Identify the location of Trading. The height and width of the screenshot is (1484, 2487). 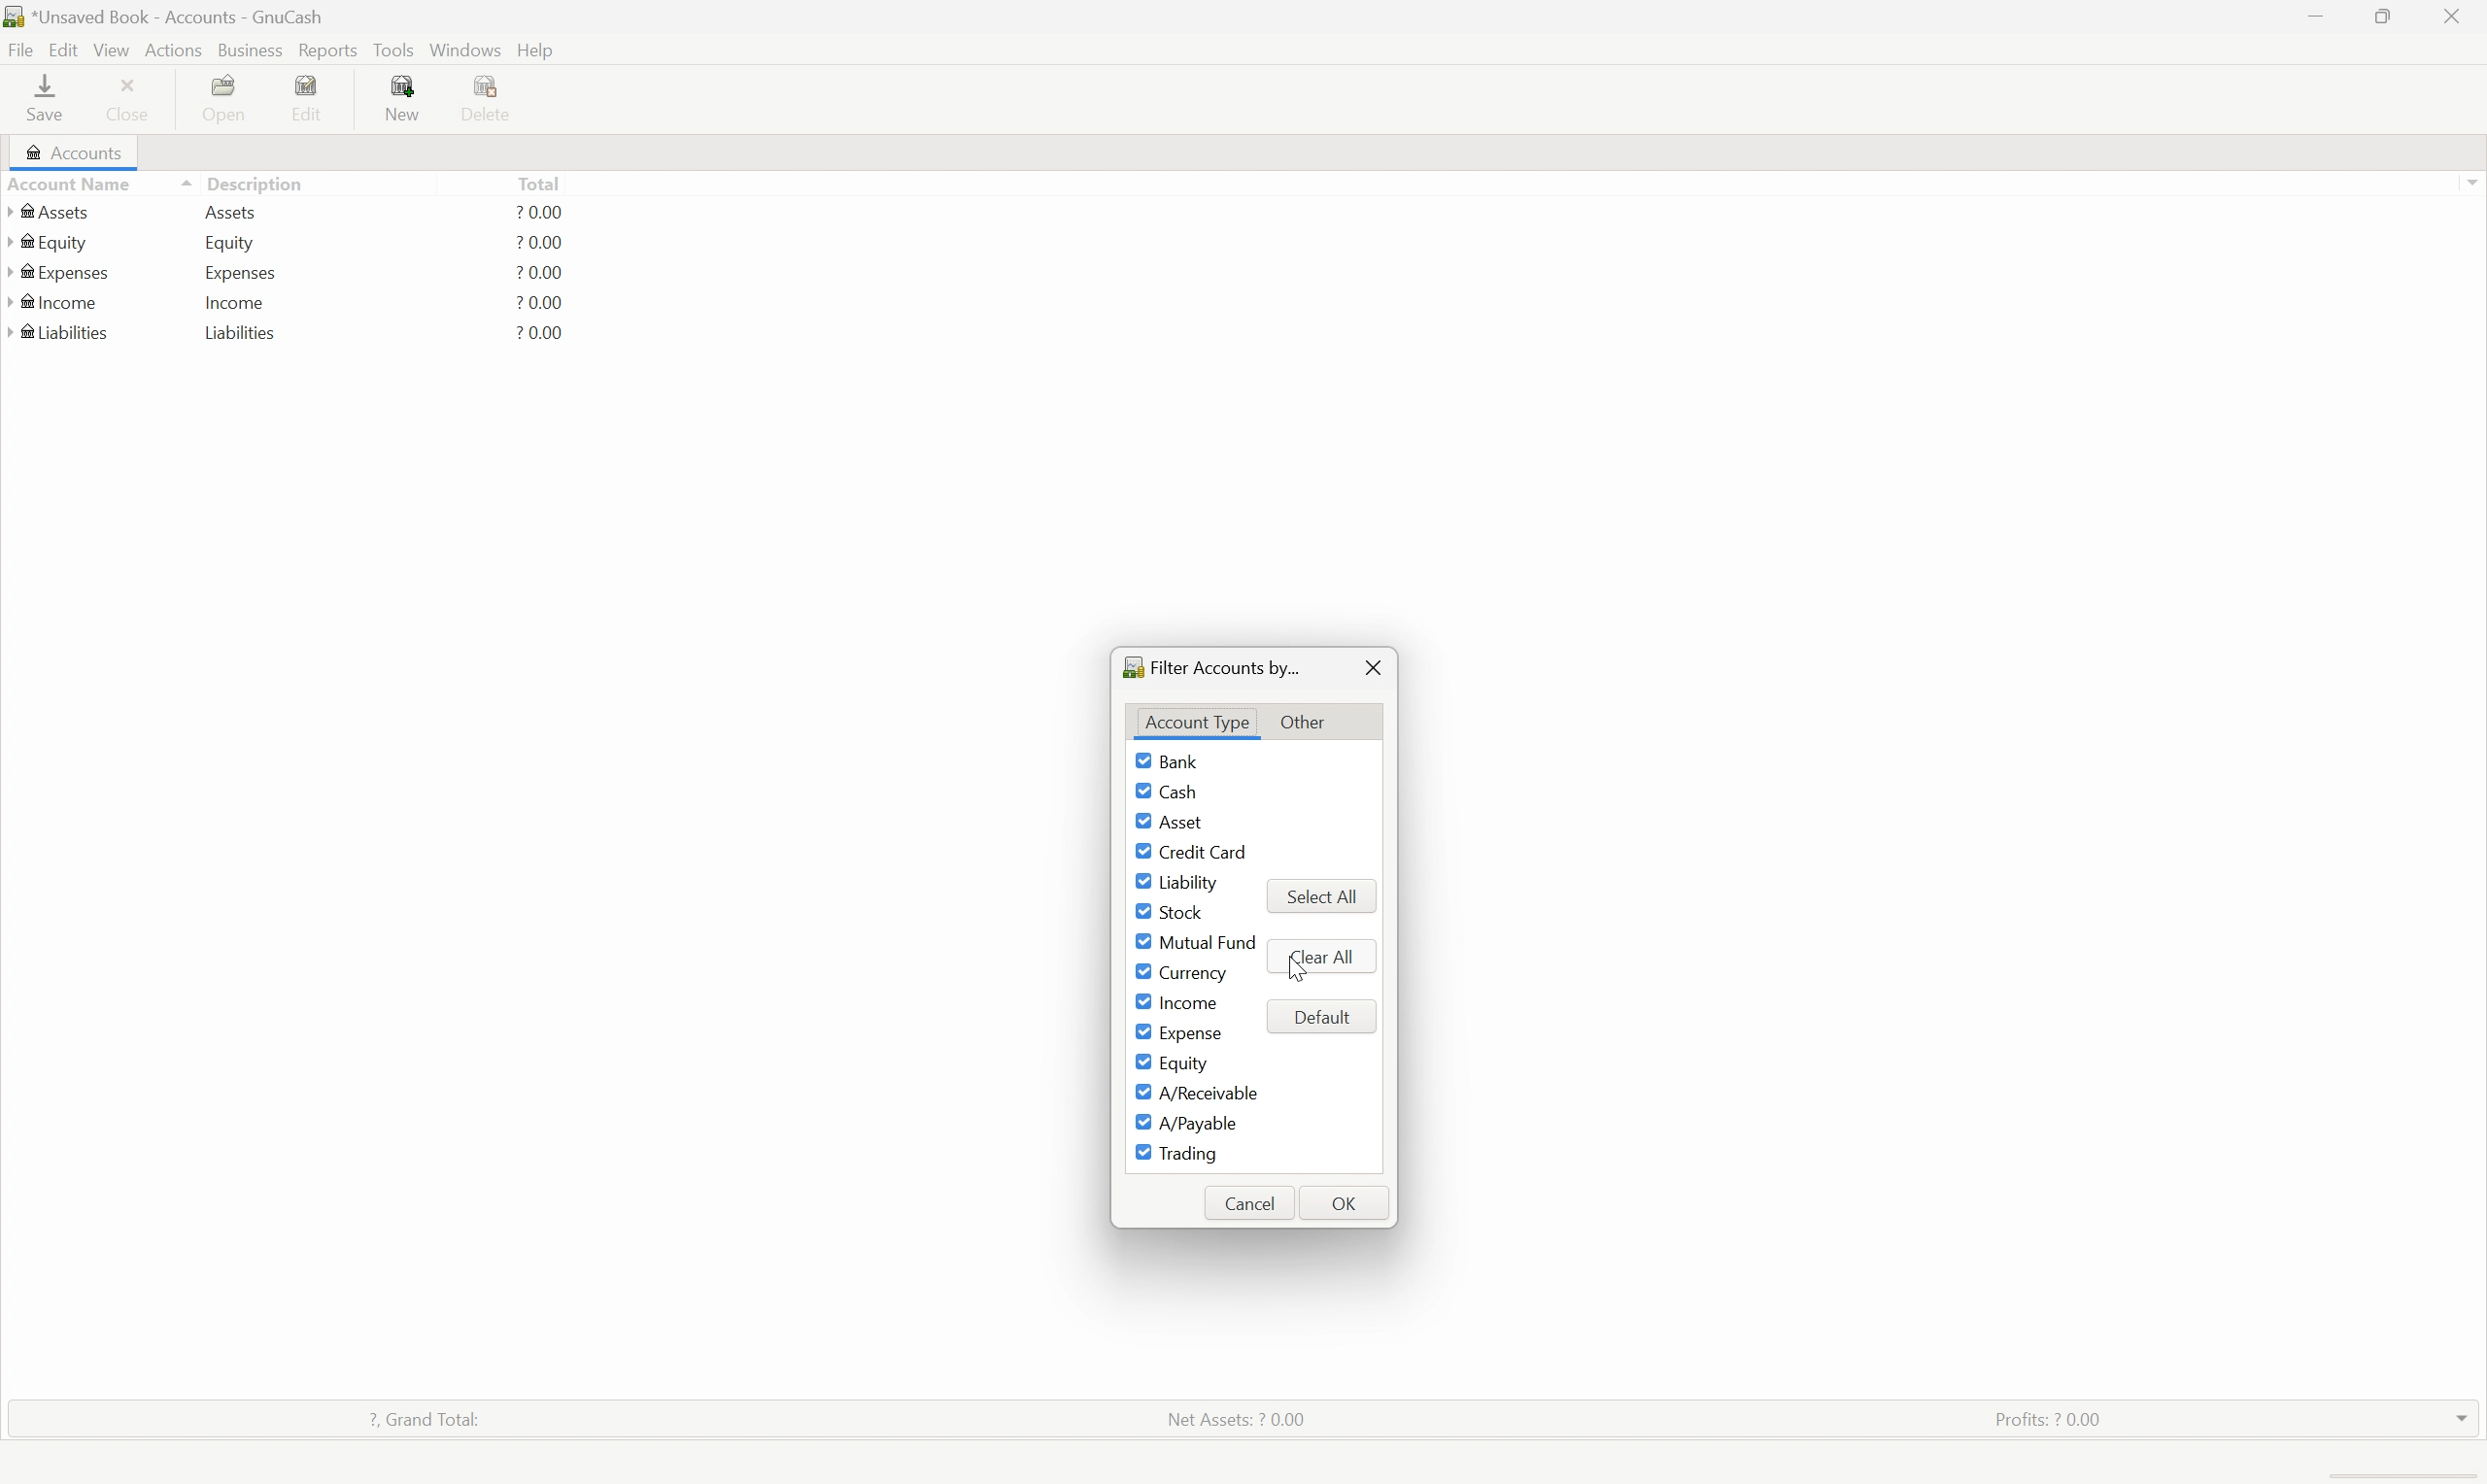
(1191, 1153).